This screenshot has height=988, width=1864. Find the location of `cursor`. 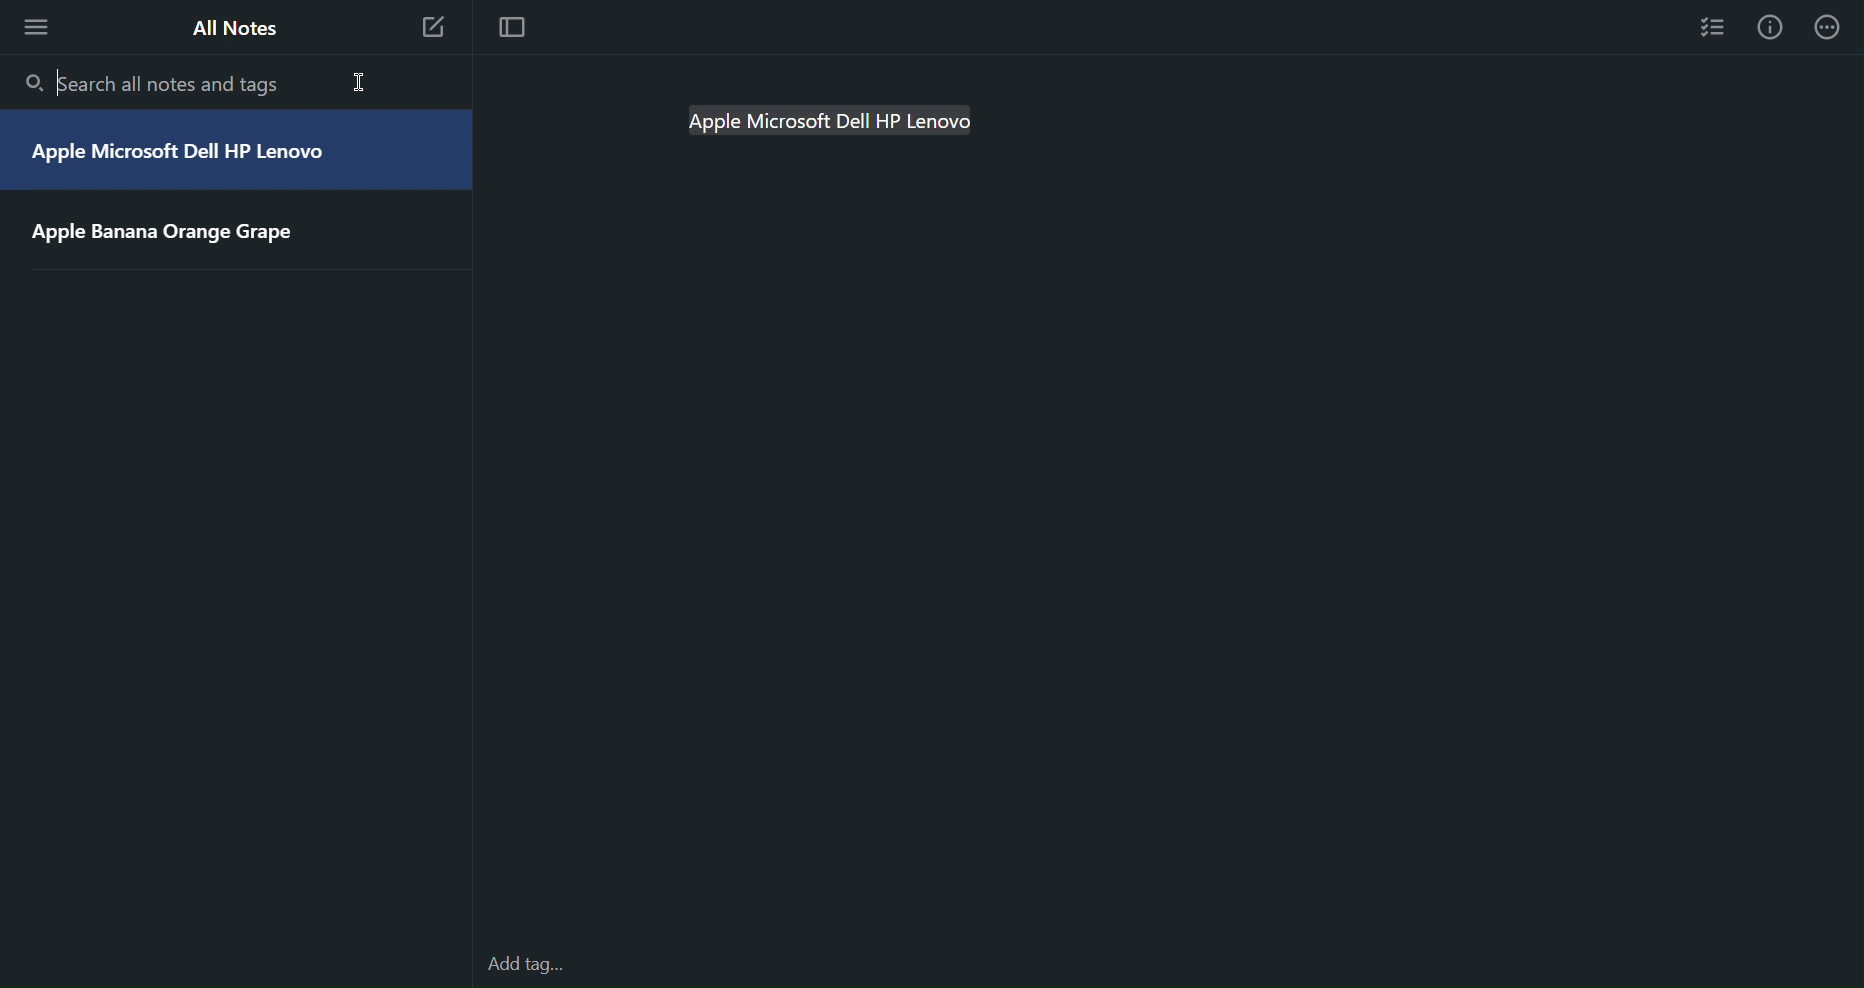

cursor is located at coordinates (362, 80).